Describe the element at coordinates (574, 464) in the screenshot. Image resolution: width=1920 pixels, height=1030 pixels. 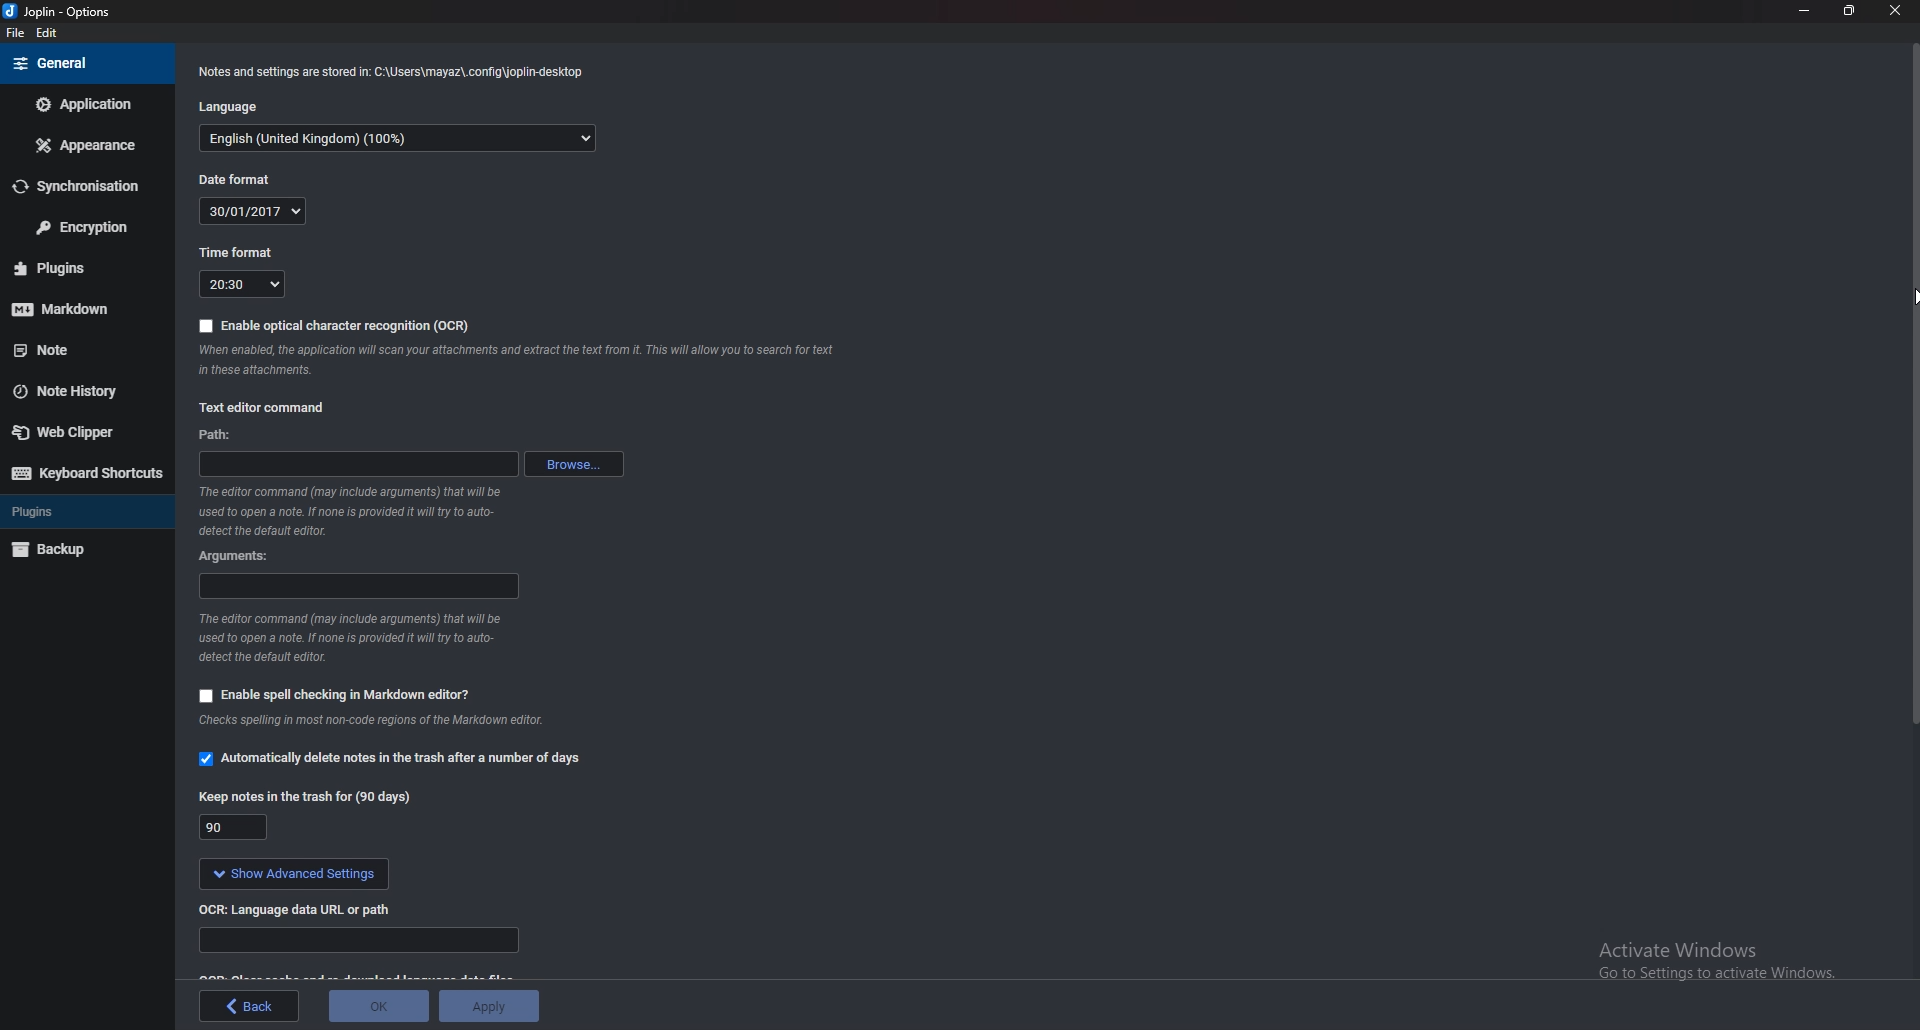
I see `browse` at that location.